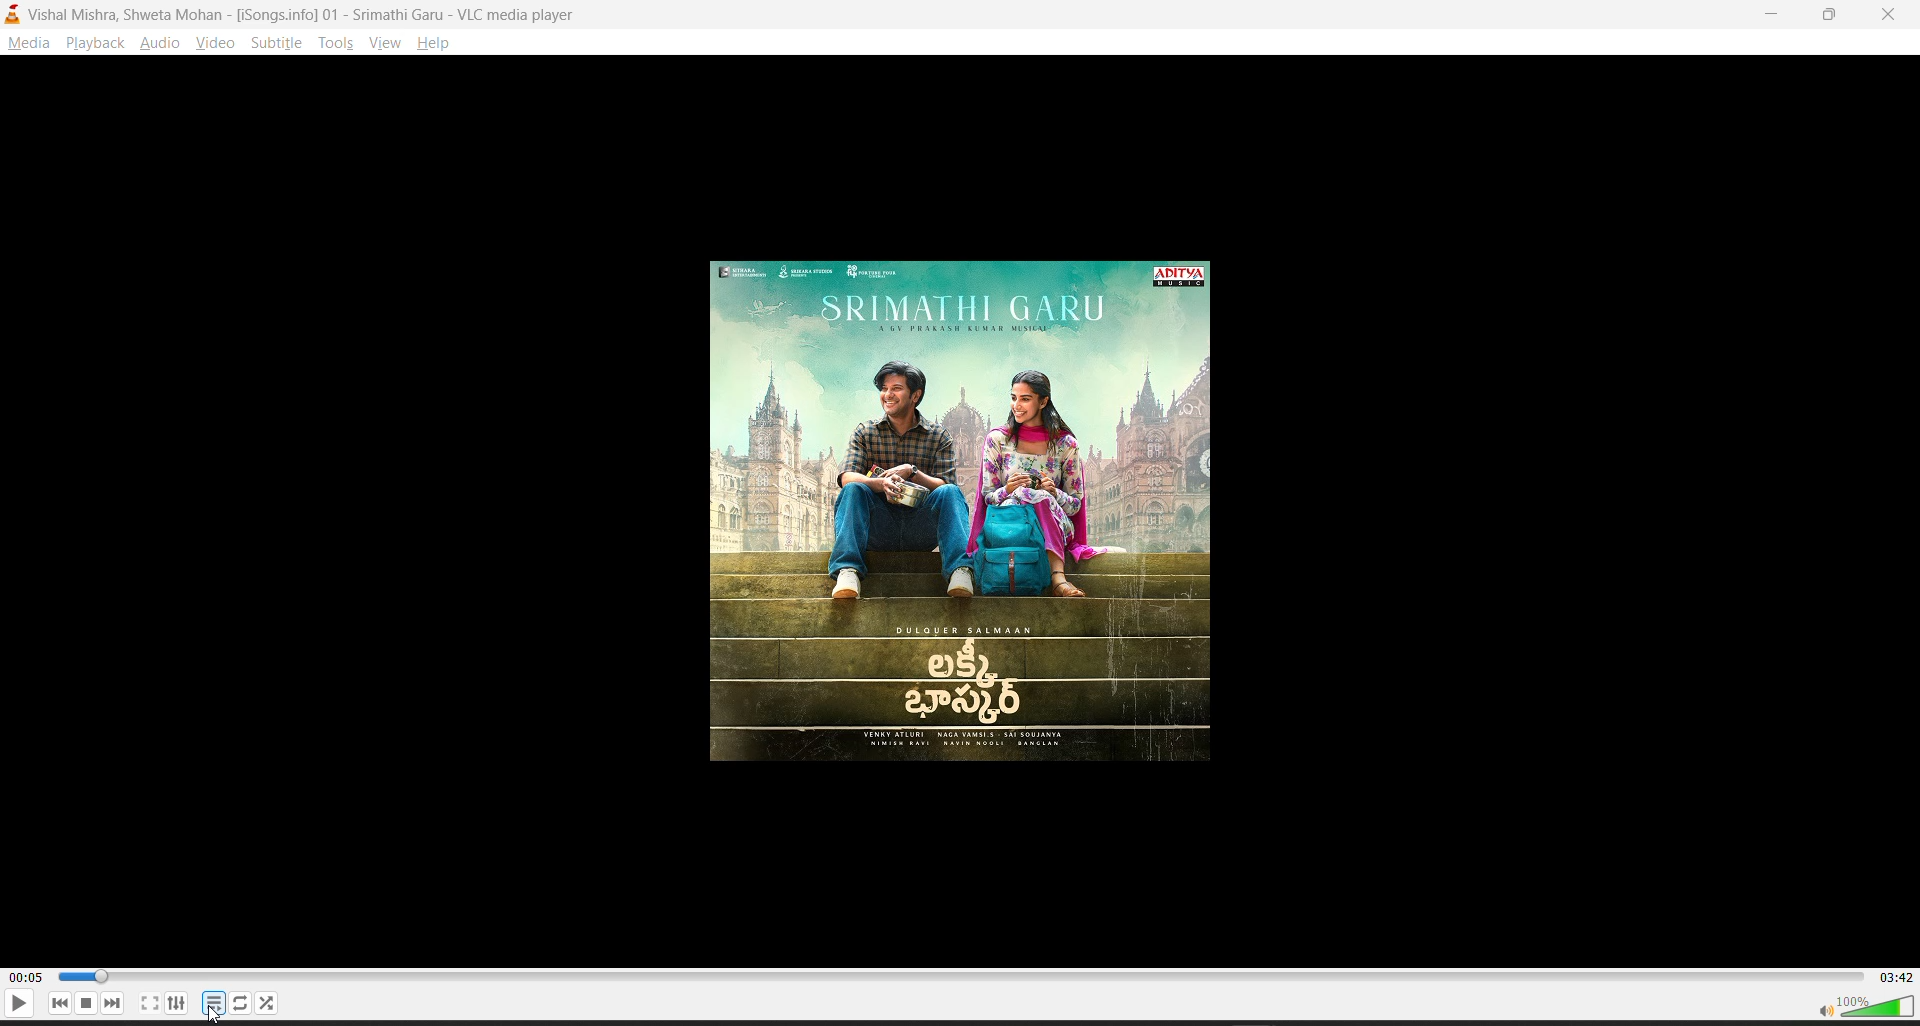 The width and height of the screenshot is (1920, 1026). What do you see at coordinates (272, 1003) in the screenshot?
I see `random` at bounding box center [272, 1003].